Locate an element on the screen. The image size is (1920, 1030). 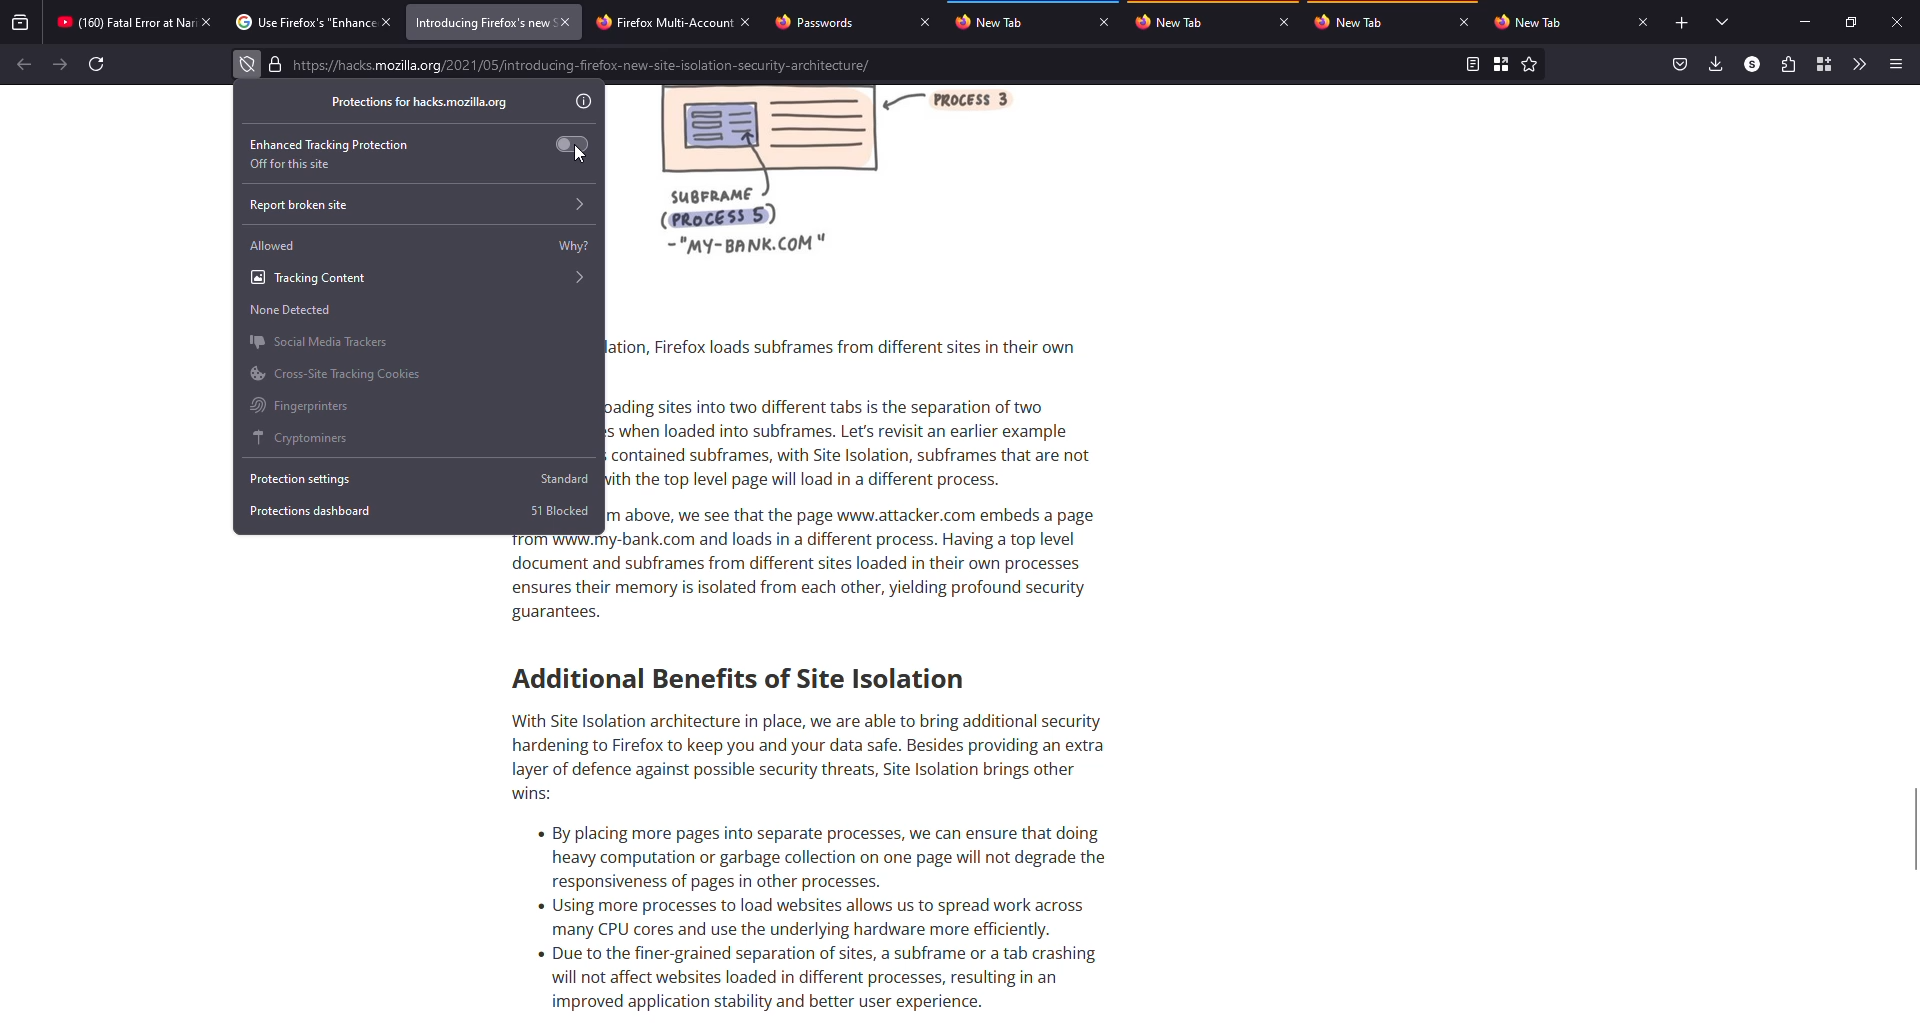
forward is located at coordinates (60, 63).